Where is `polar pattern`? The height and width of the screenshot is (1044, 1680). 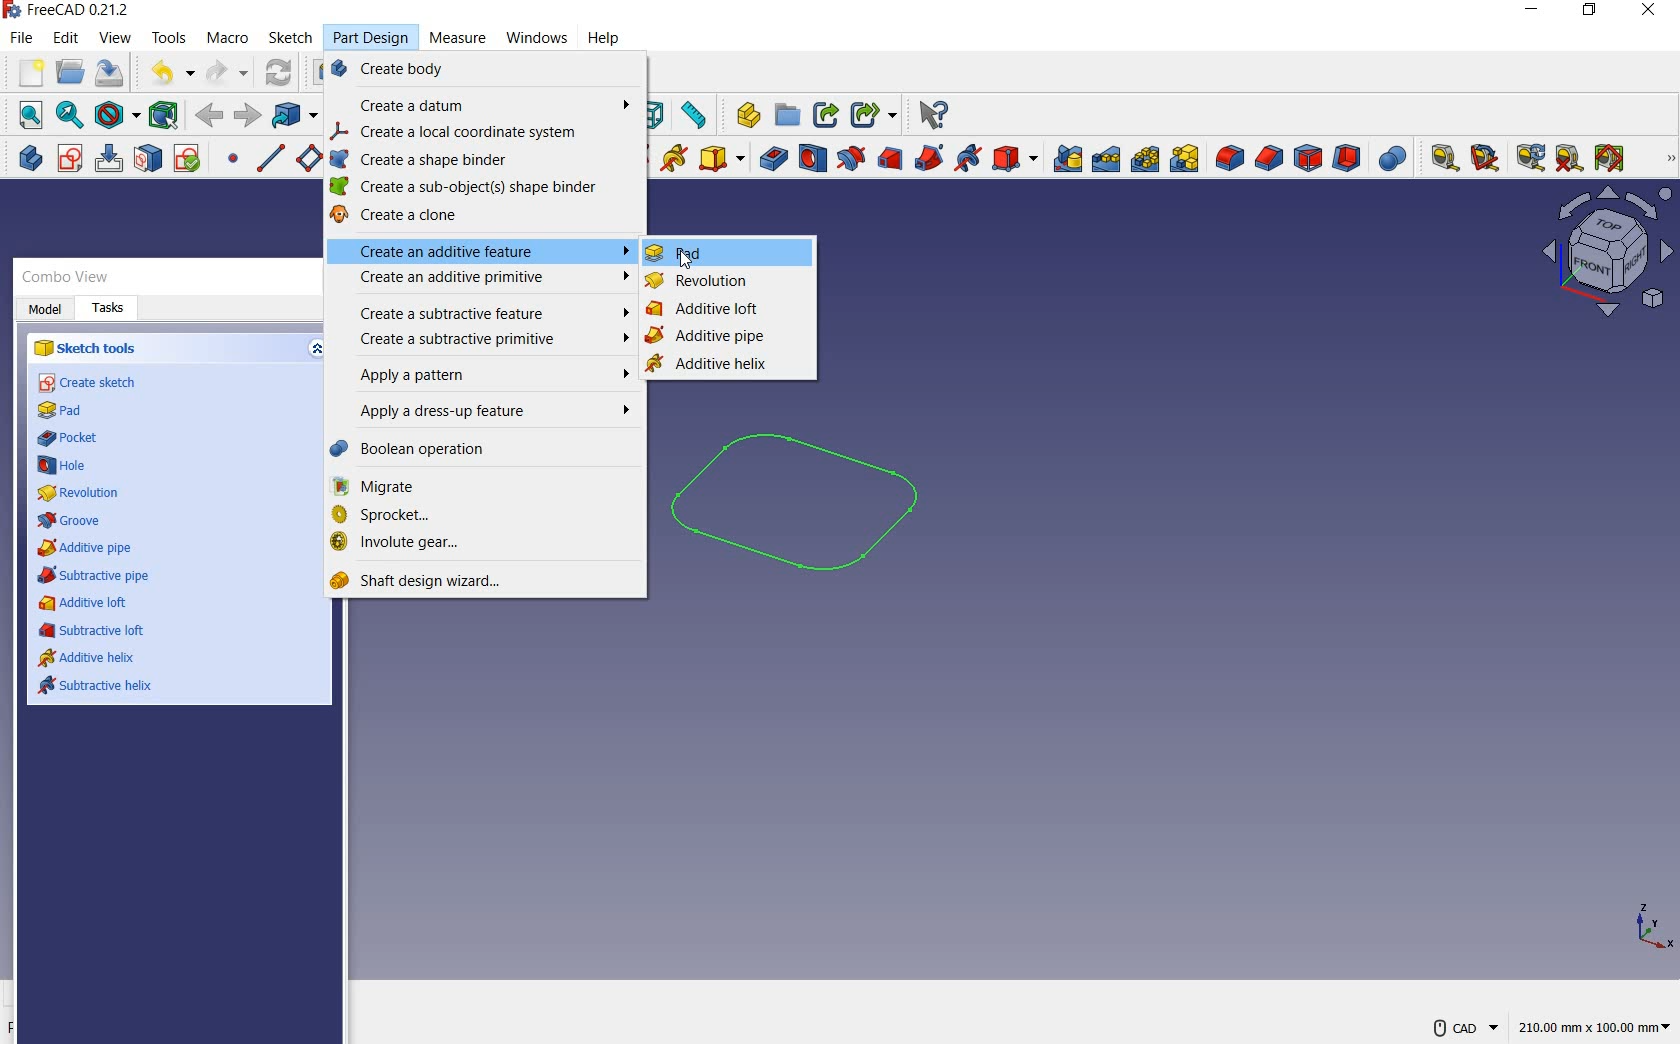
polar pattern is located at coordinates (1147, 161).